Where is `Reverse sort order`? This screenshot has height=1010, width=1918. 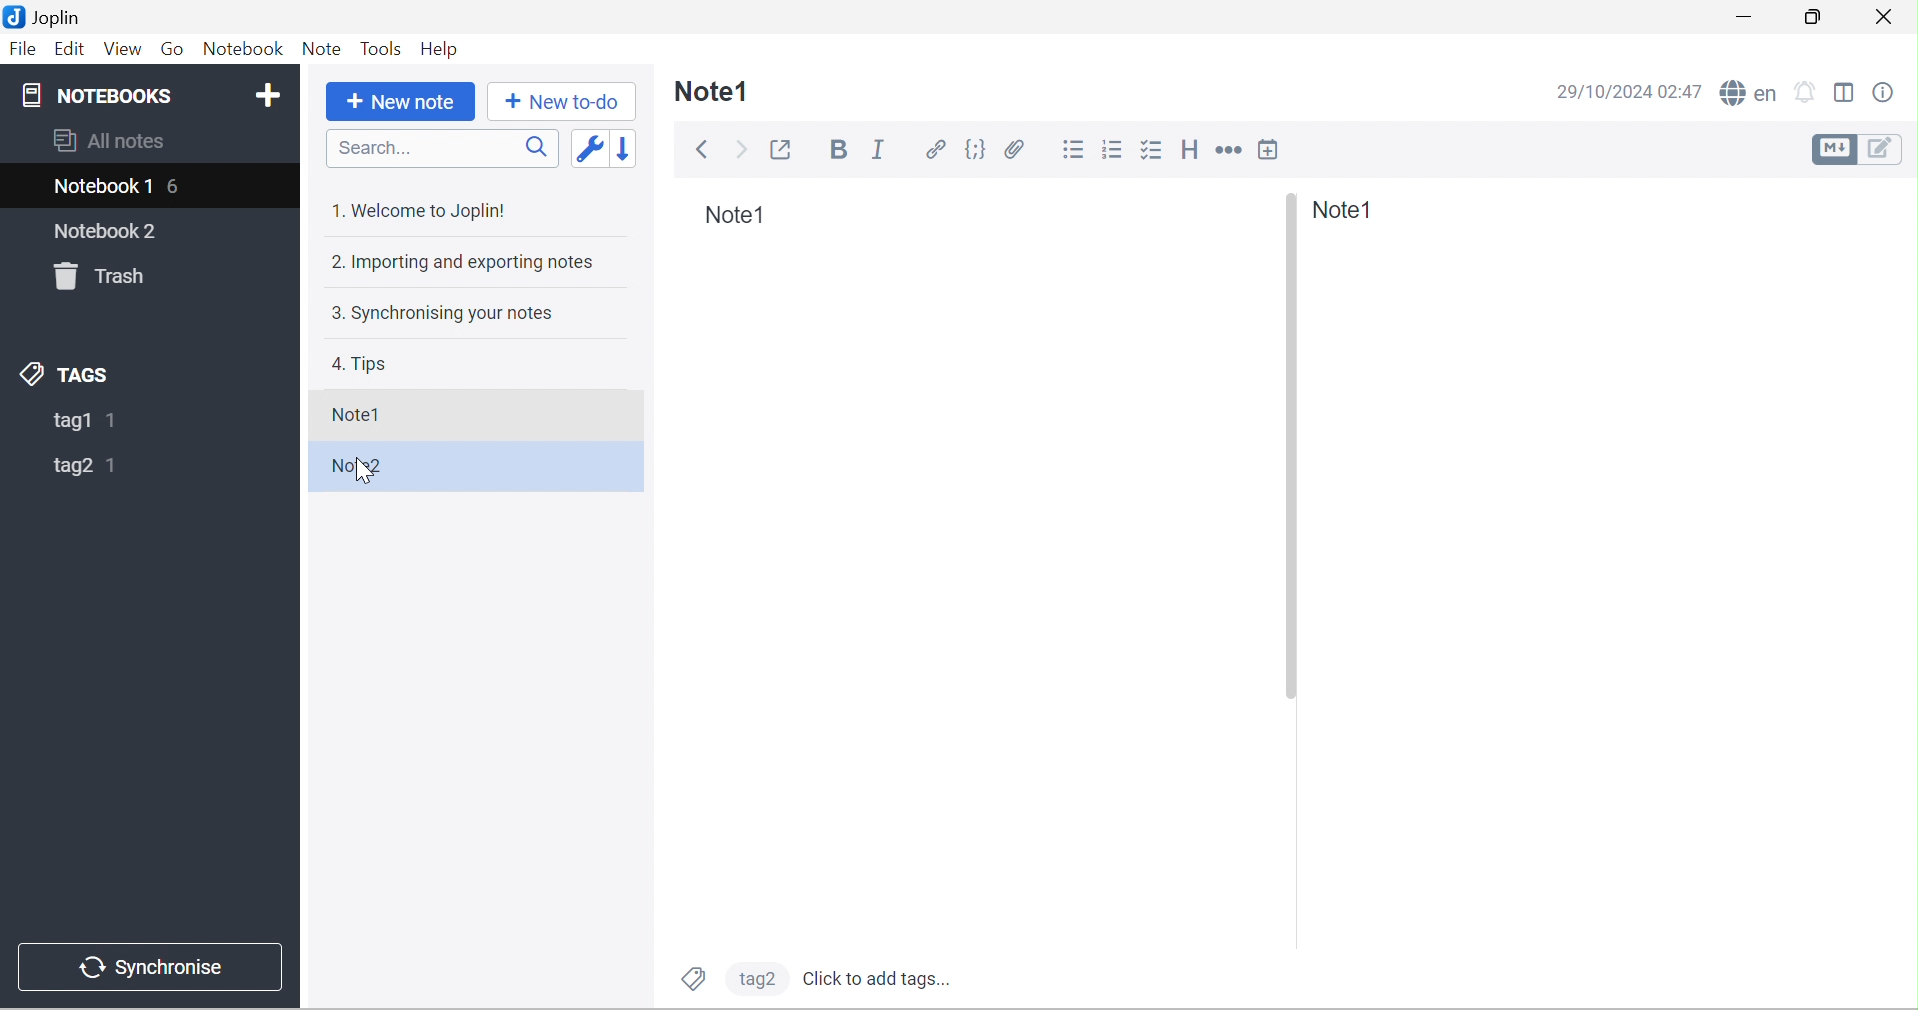
Reverse sort order is located at coordinates (624, 148).